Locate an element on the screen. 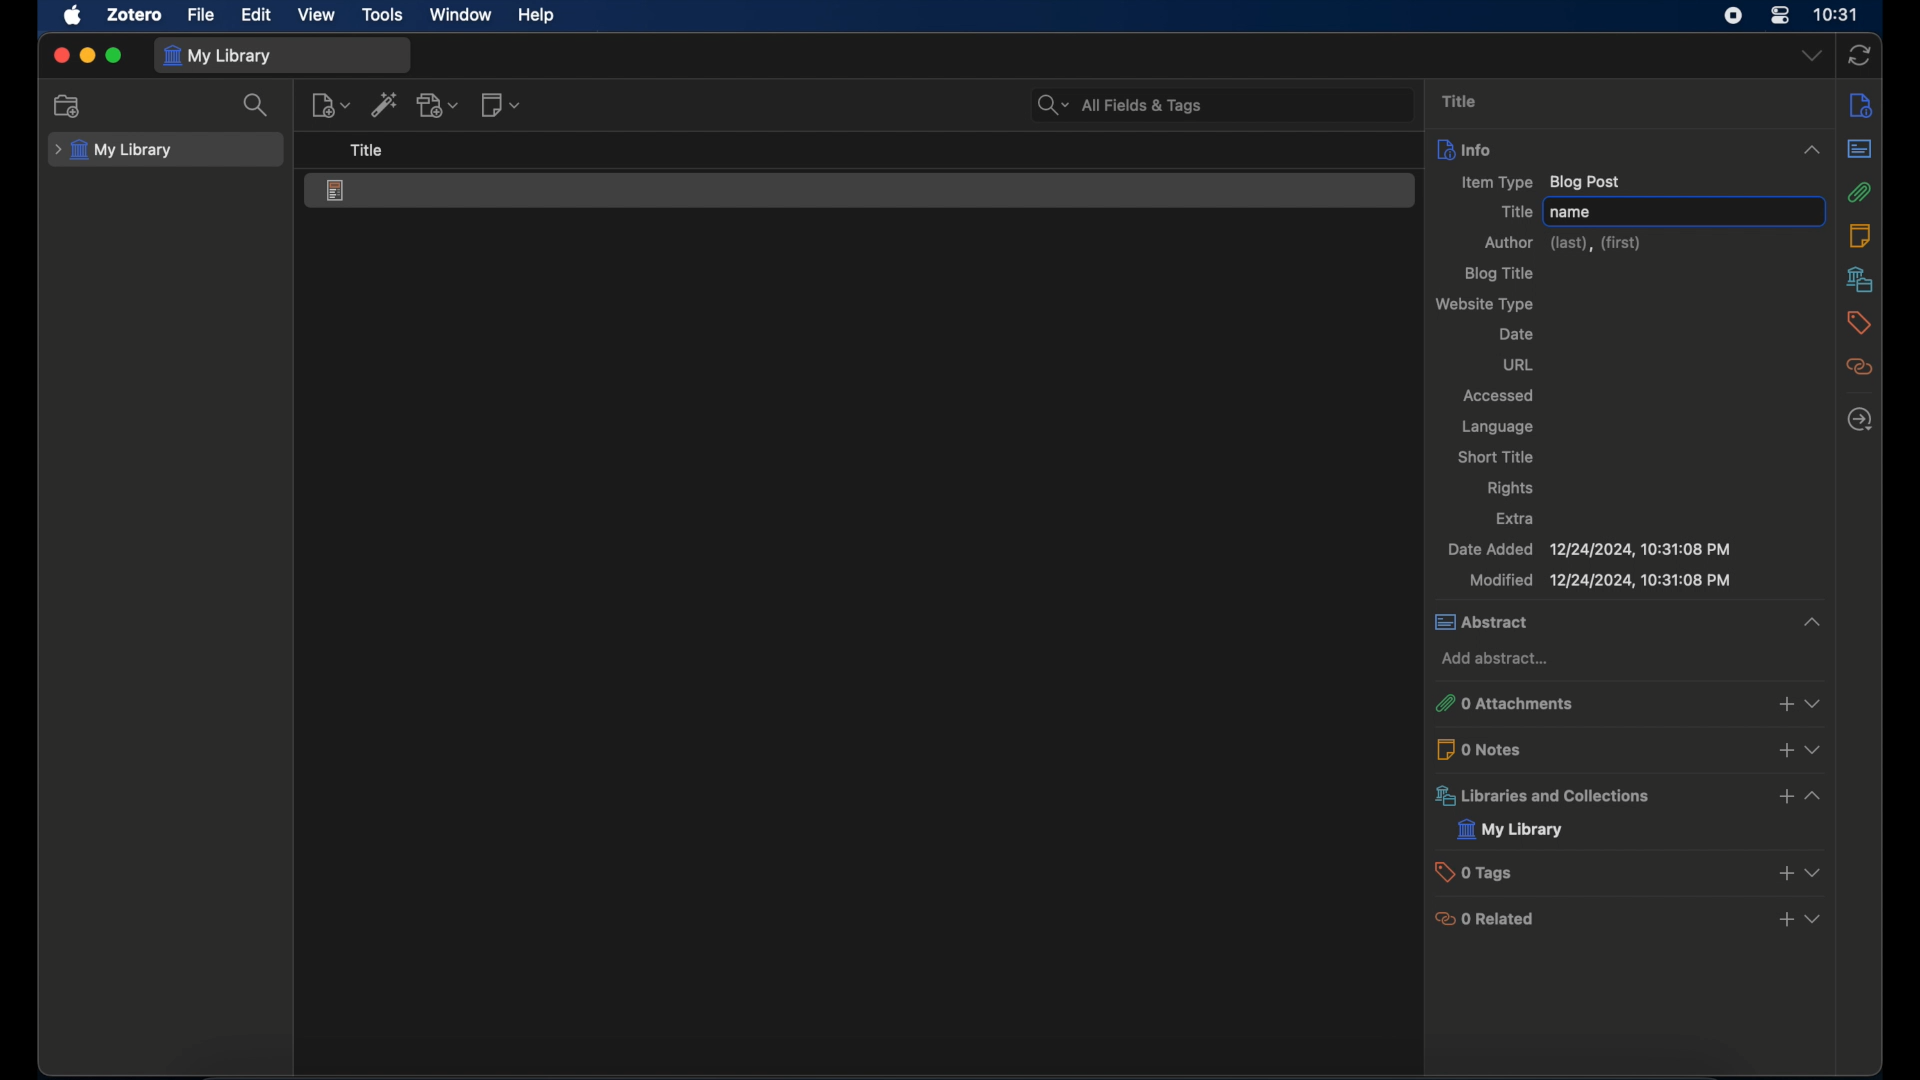 This screenshot has width=1920, height=1080. title is located at coordinates (366, 149).